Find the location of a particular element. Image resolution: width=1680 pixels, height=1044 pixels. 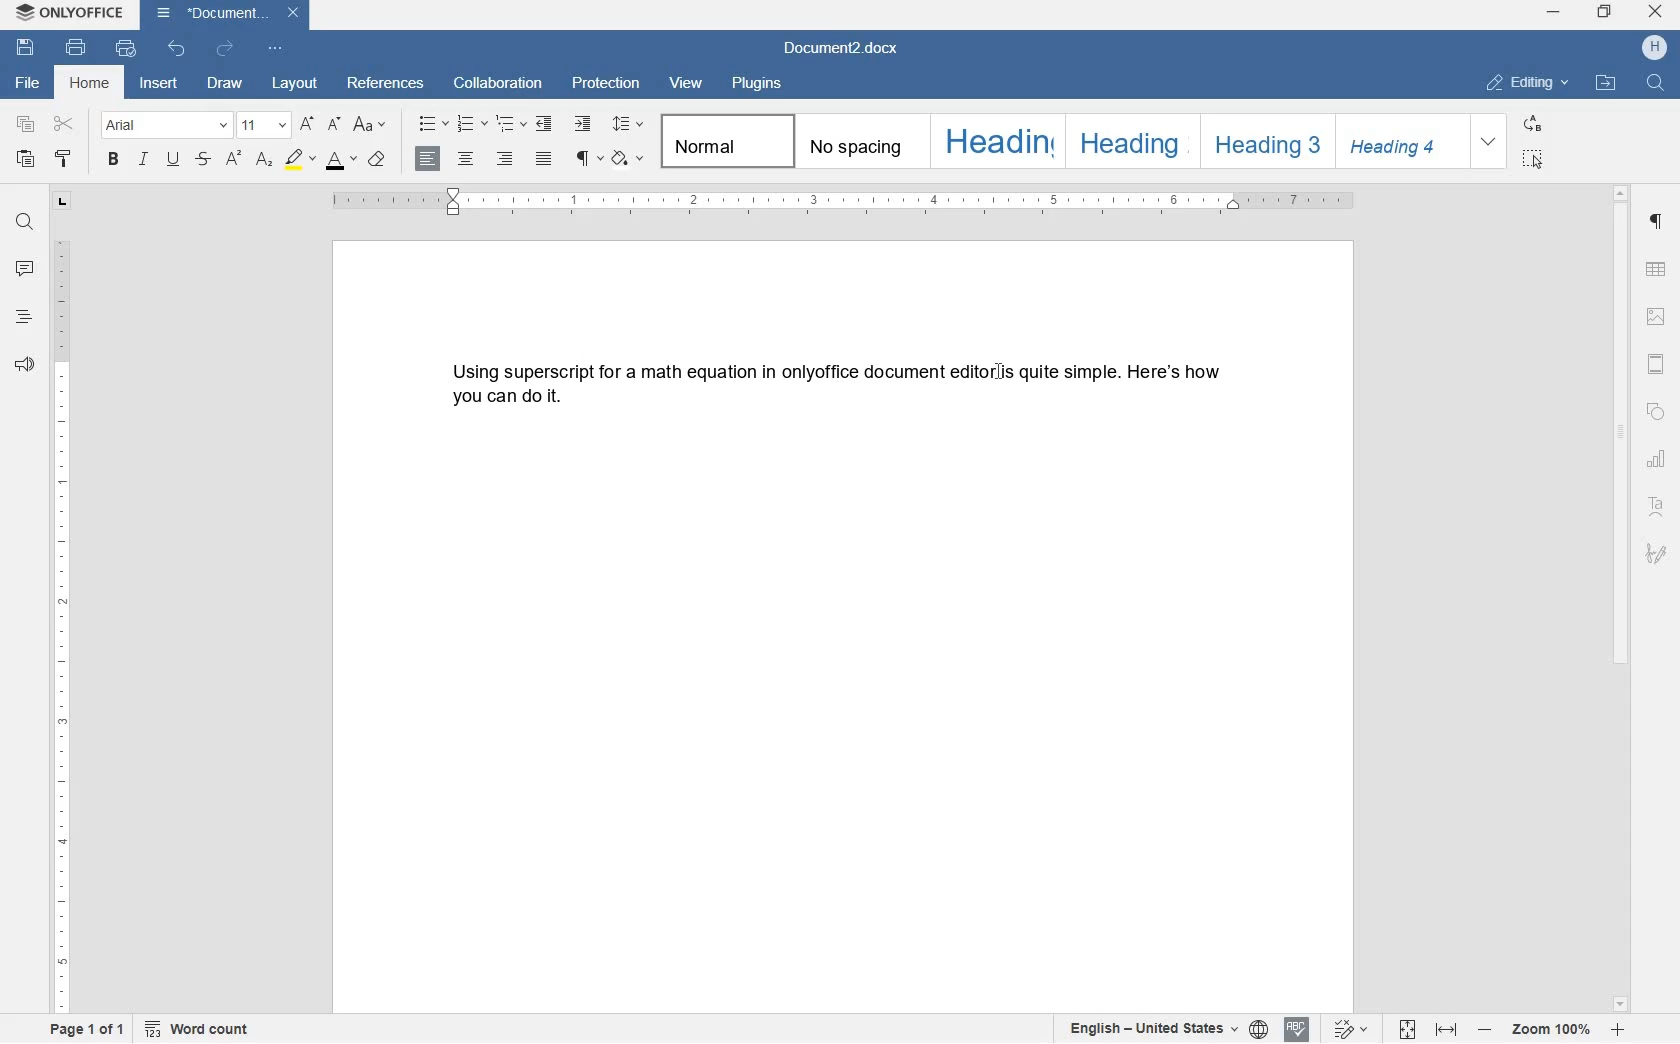

quick print is located at coordinates (124, 48).